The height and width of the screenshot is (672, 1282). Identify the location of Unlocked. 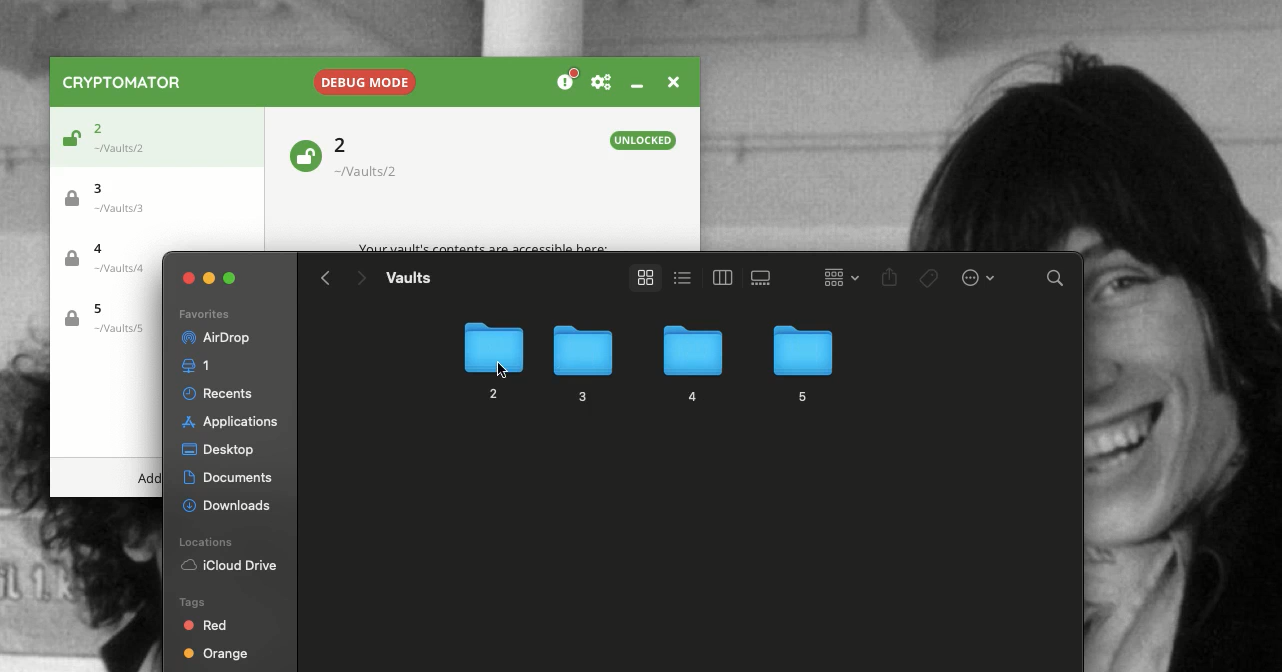
(304, 154).